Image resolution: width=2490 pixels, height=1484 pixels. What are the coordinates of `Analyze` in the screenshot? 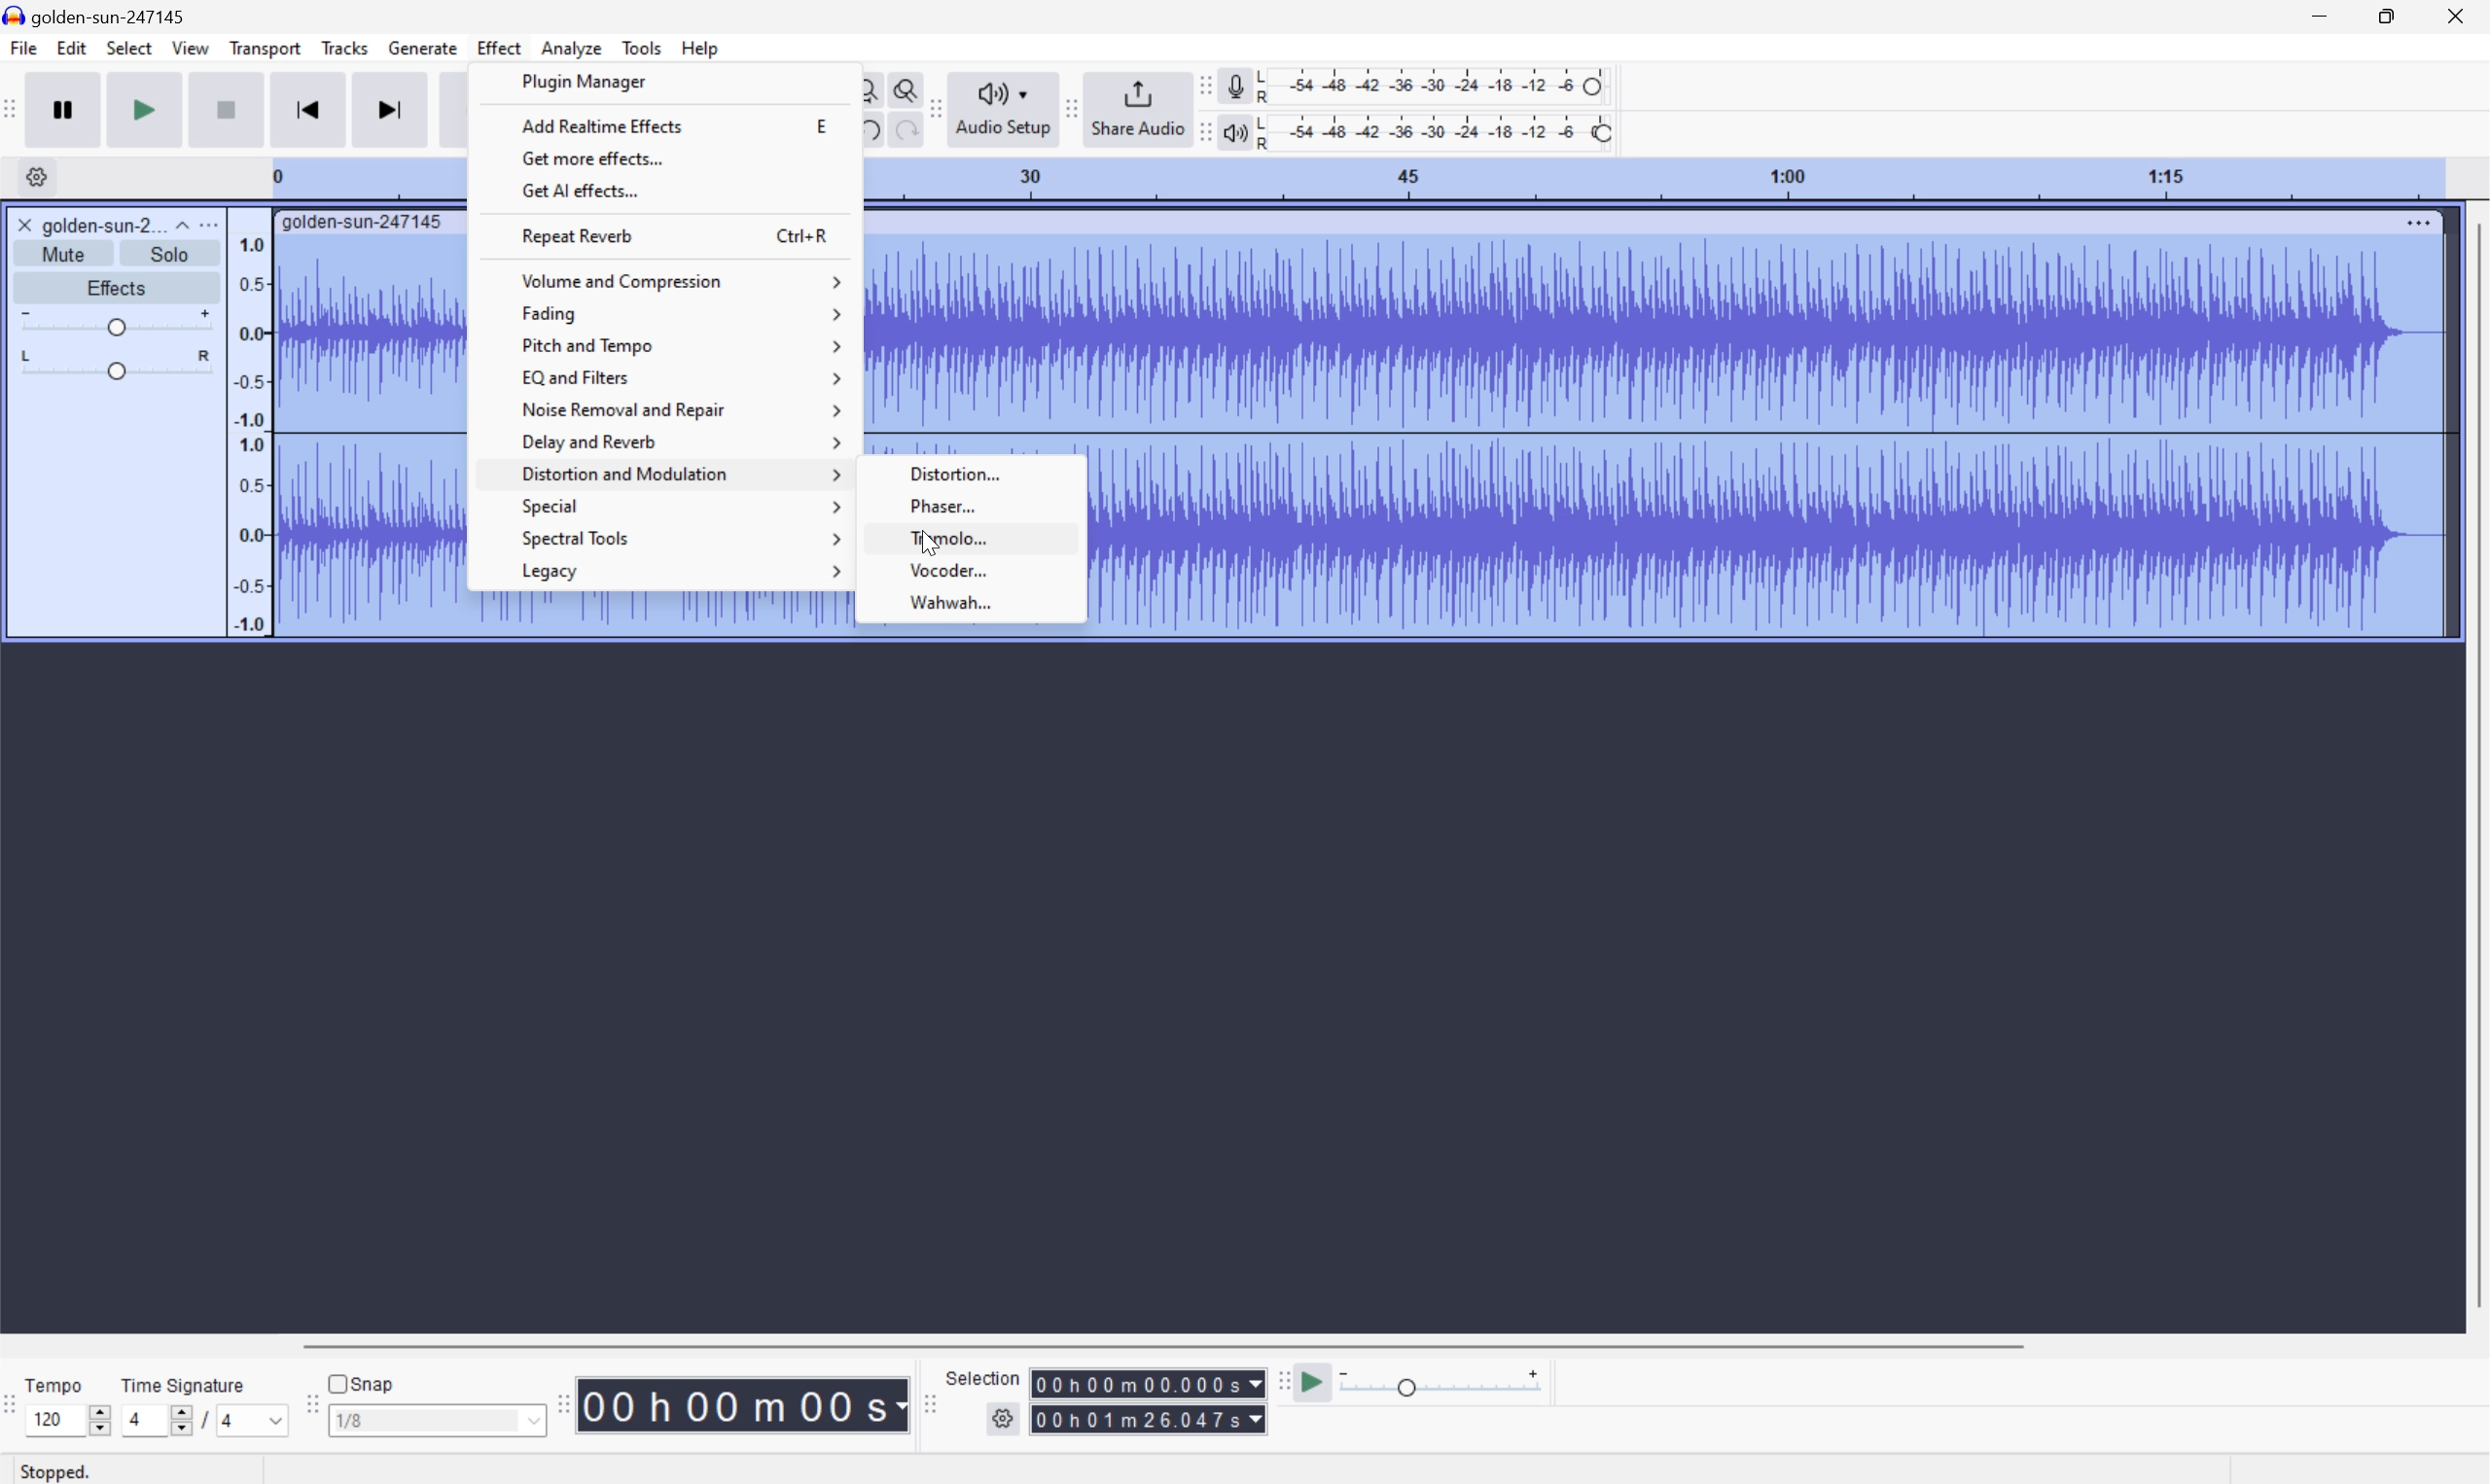 It's located at (570, 48).